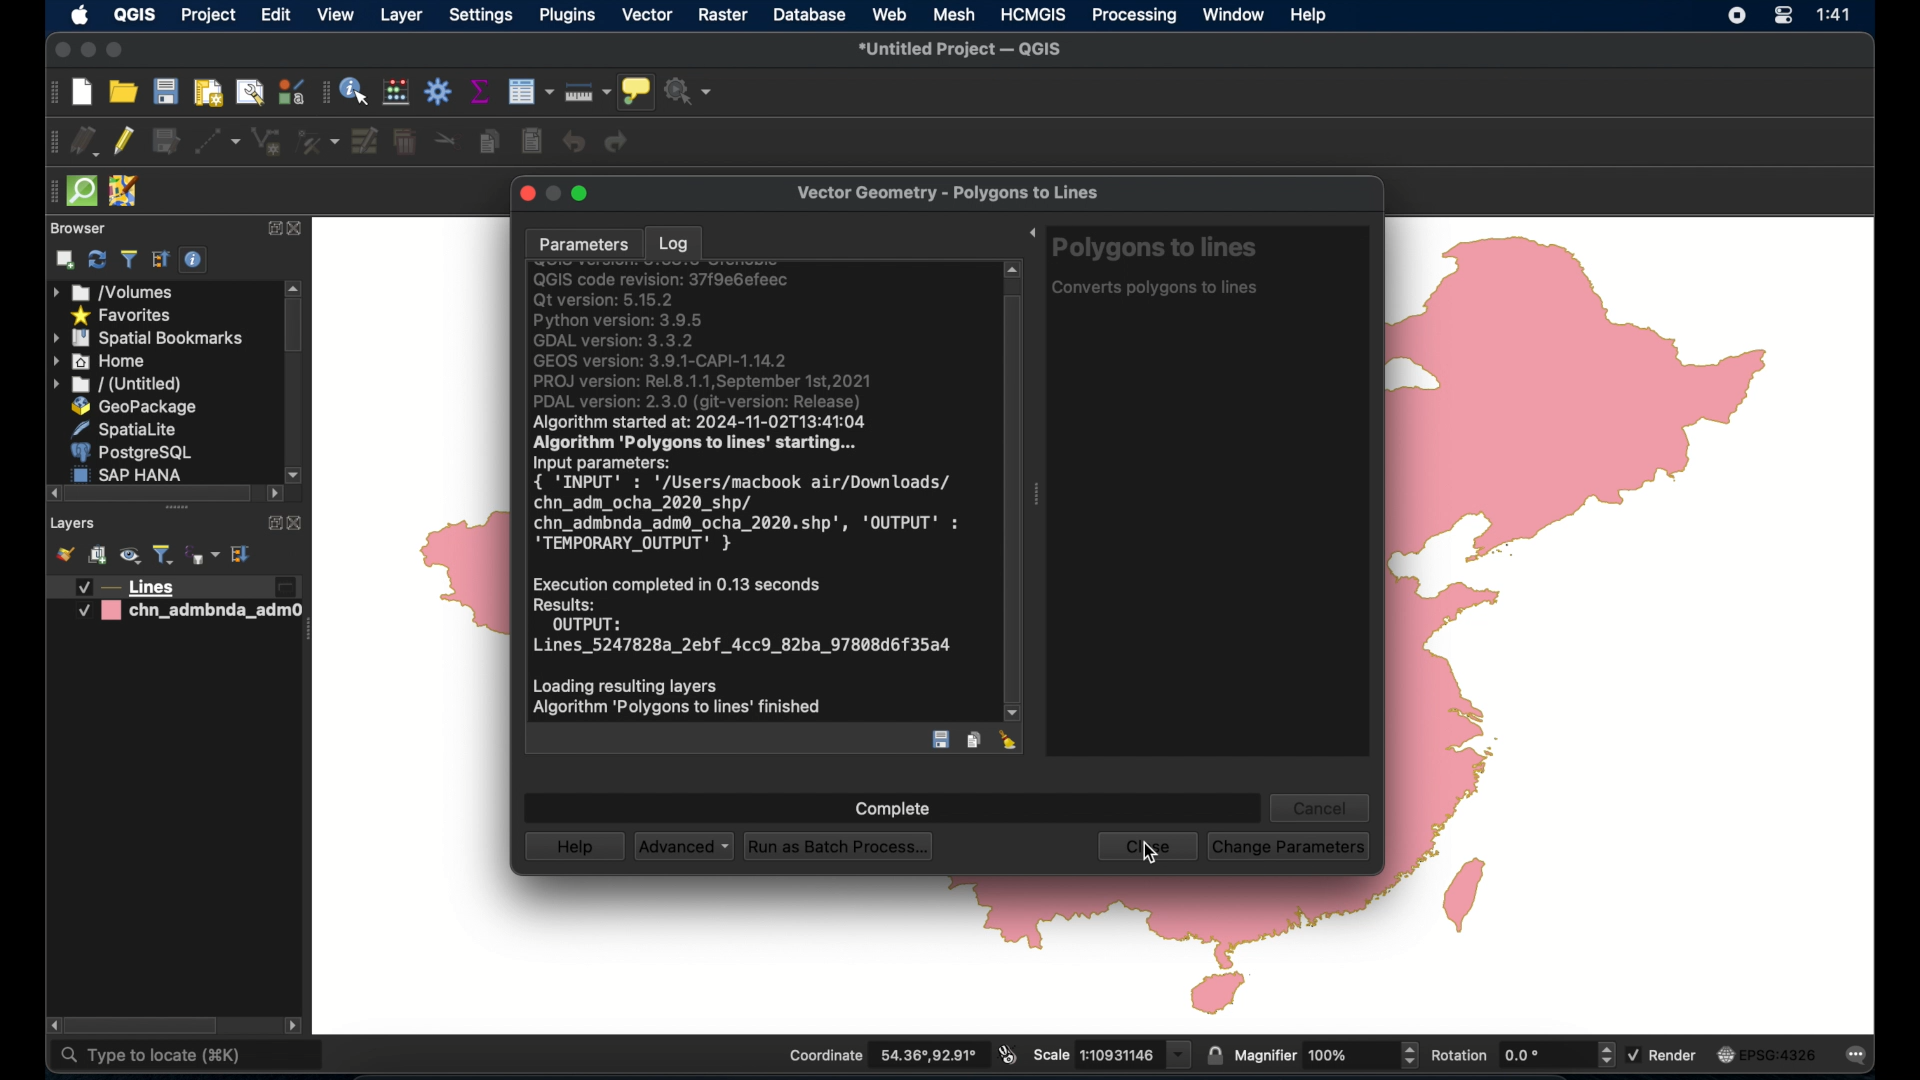 Image resolution: width=1920 pixels, height=1080 pixels. I want to click on layers, so click(72, 525).